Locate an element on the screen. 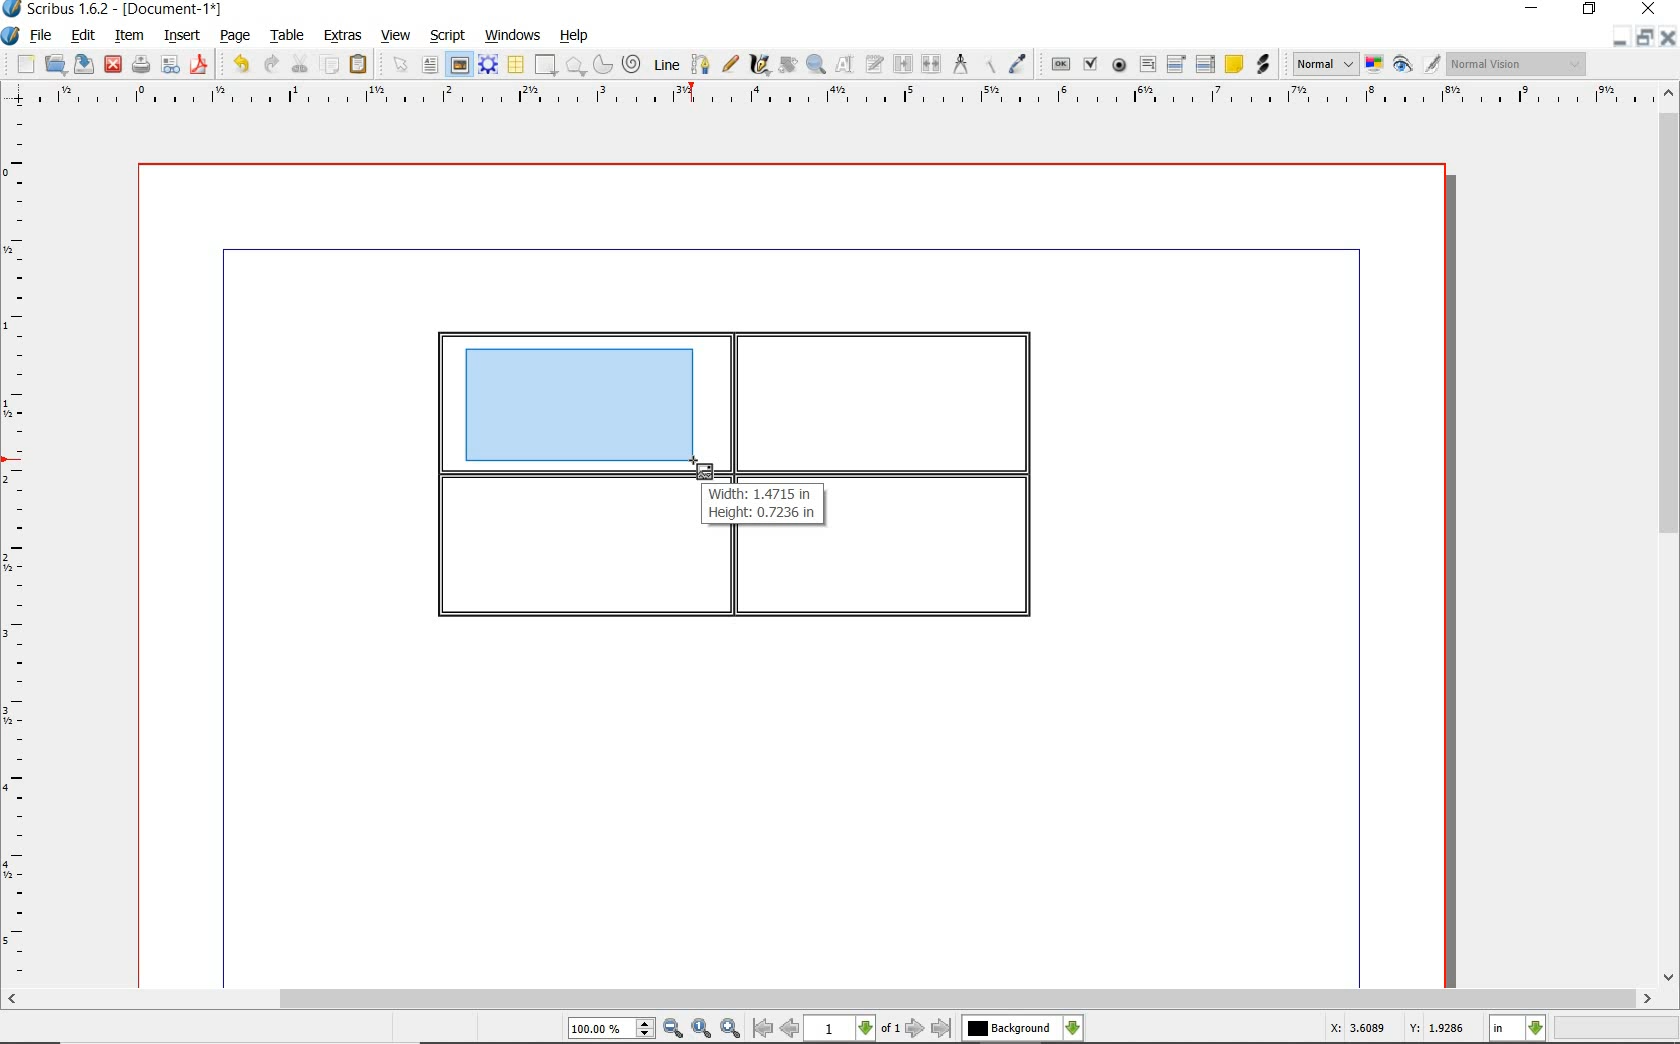 This screenshot has height=1044, width=1680. zoom out is located at coordinates (673, 1029).